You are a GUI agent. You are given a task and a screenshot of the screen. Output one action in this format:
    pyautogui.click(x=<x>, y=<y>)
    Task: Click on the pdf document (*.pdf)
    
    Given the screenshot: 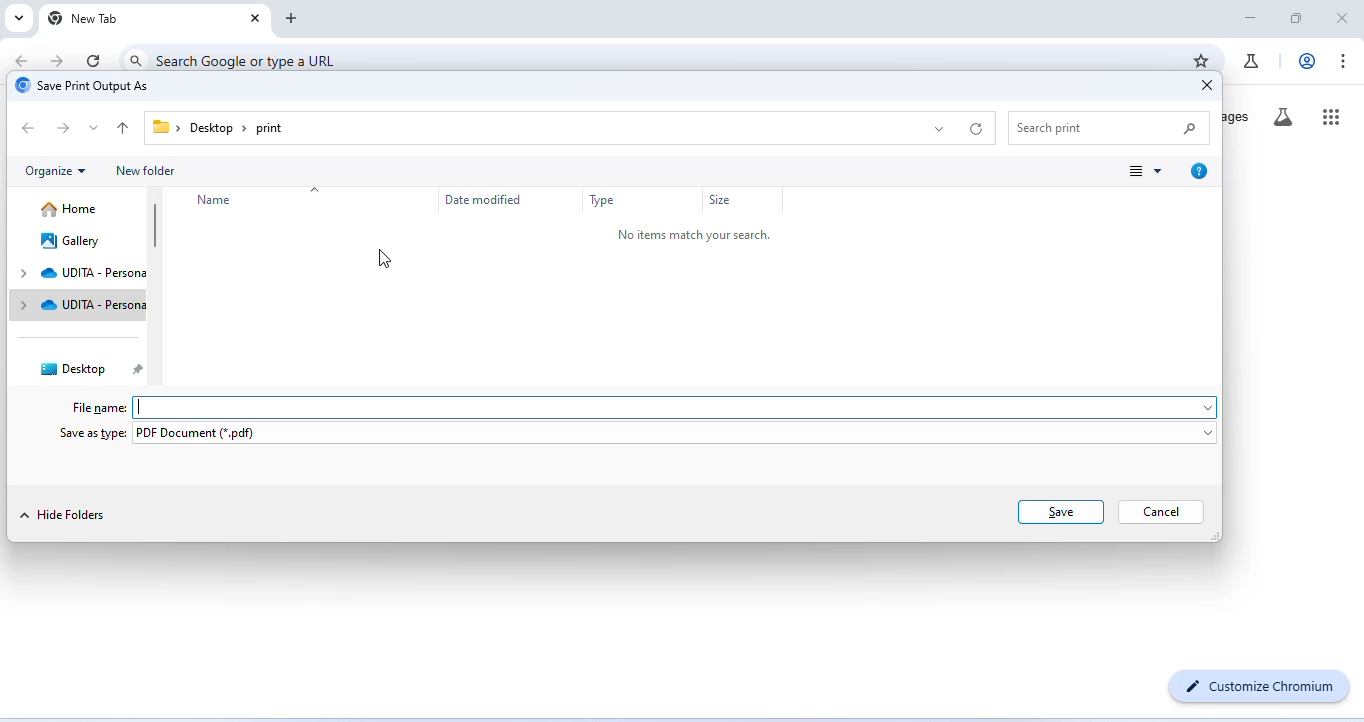 What is the action you would take?
    pyautogui.click(x=674, y=435)
    